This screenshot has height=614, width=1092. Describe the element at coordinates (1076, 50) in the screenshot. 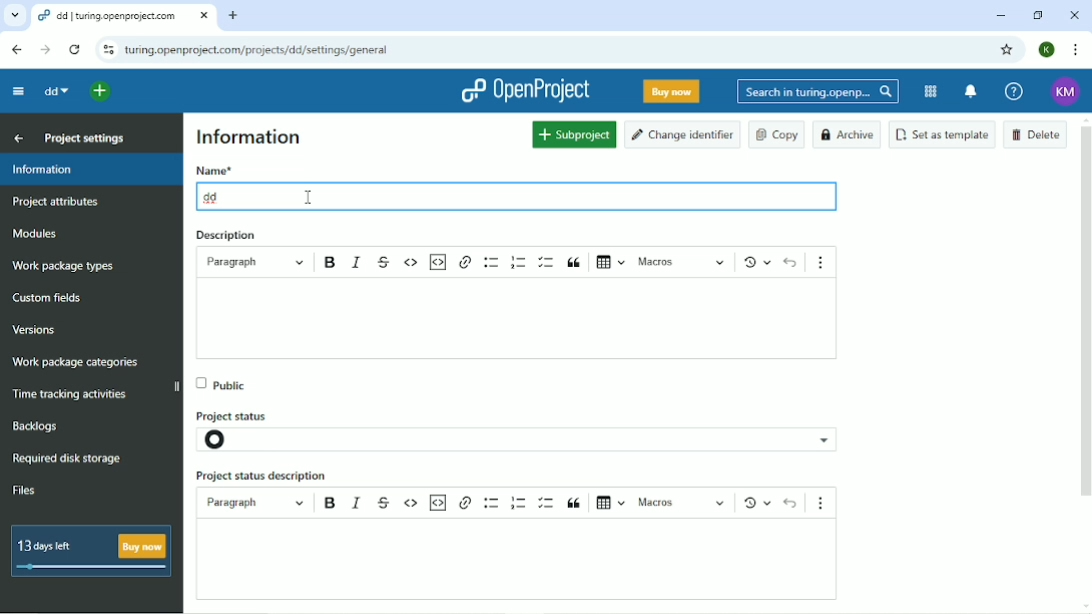

I see `Customize and control google chrome` at that location.